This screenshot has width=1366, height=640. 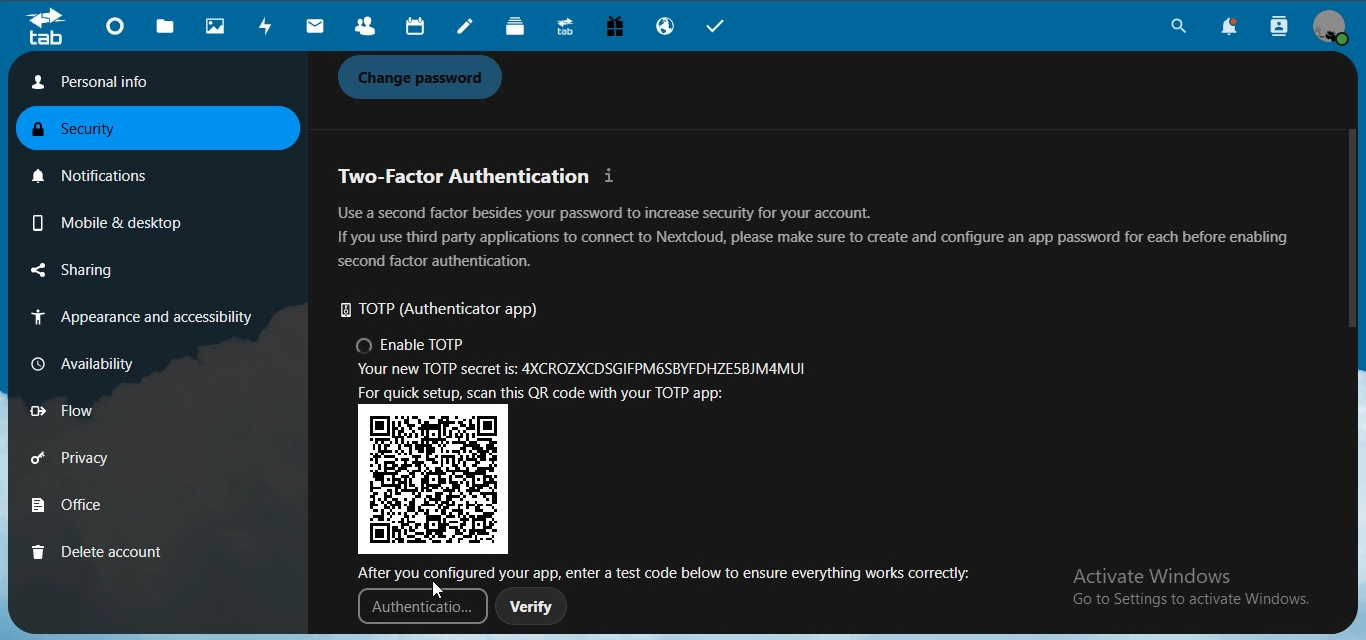 What do you see at coordinates (420, 612) in the screenshot?
I see `authentication` at bounding box center [420, 612].